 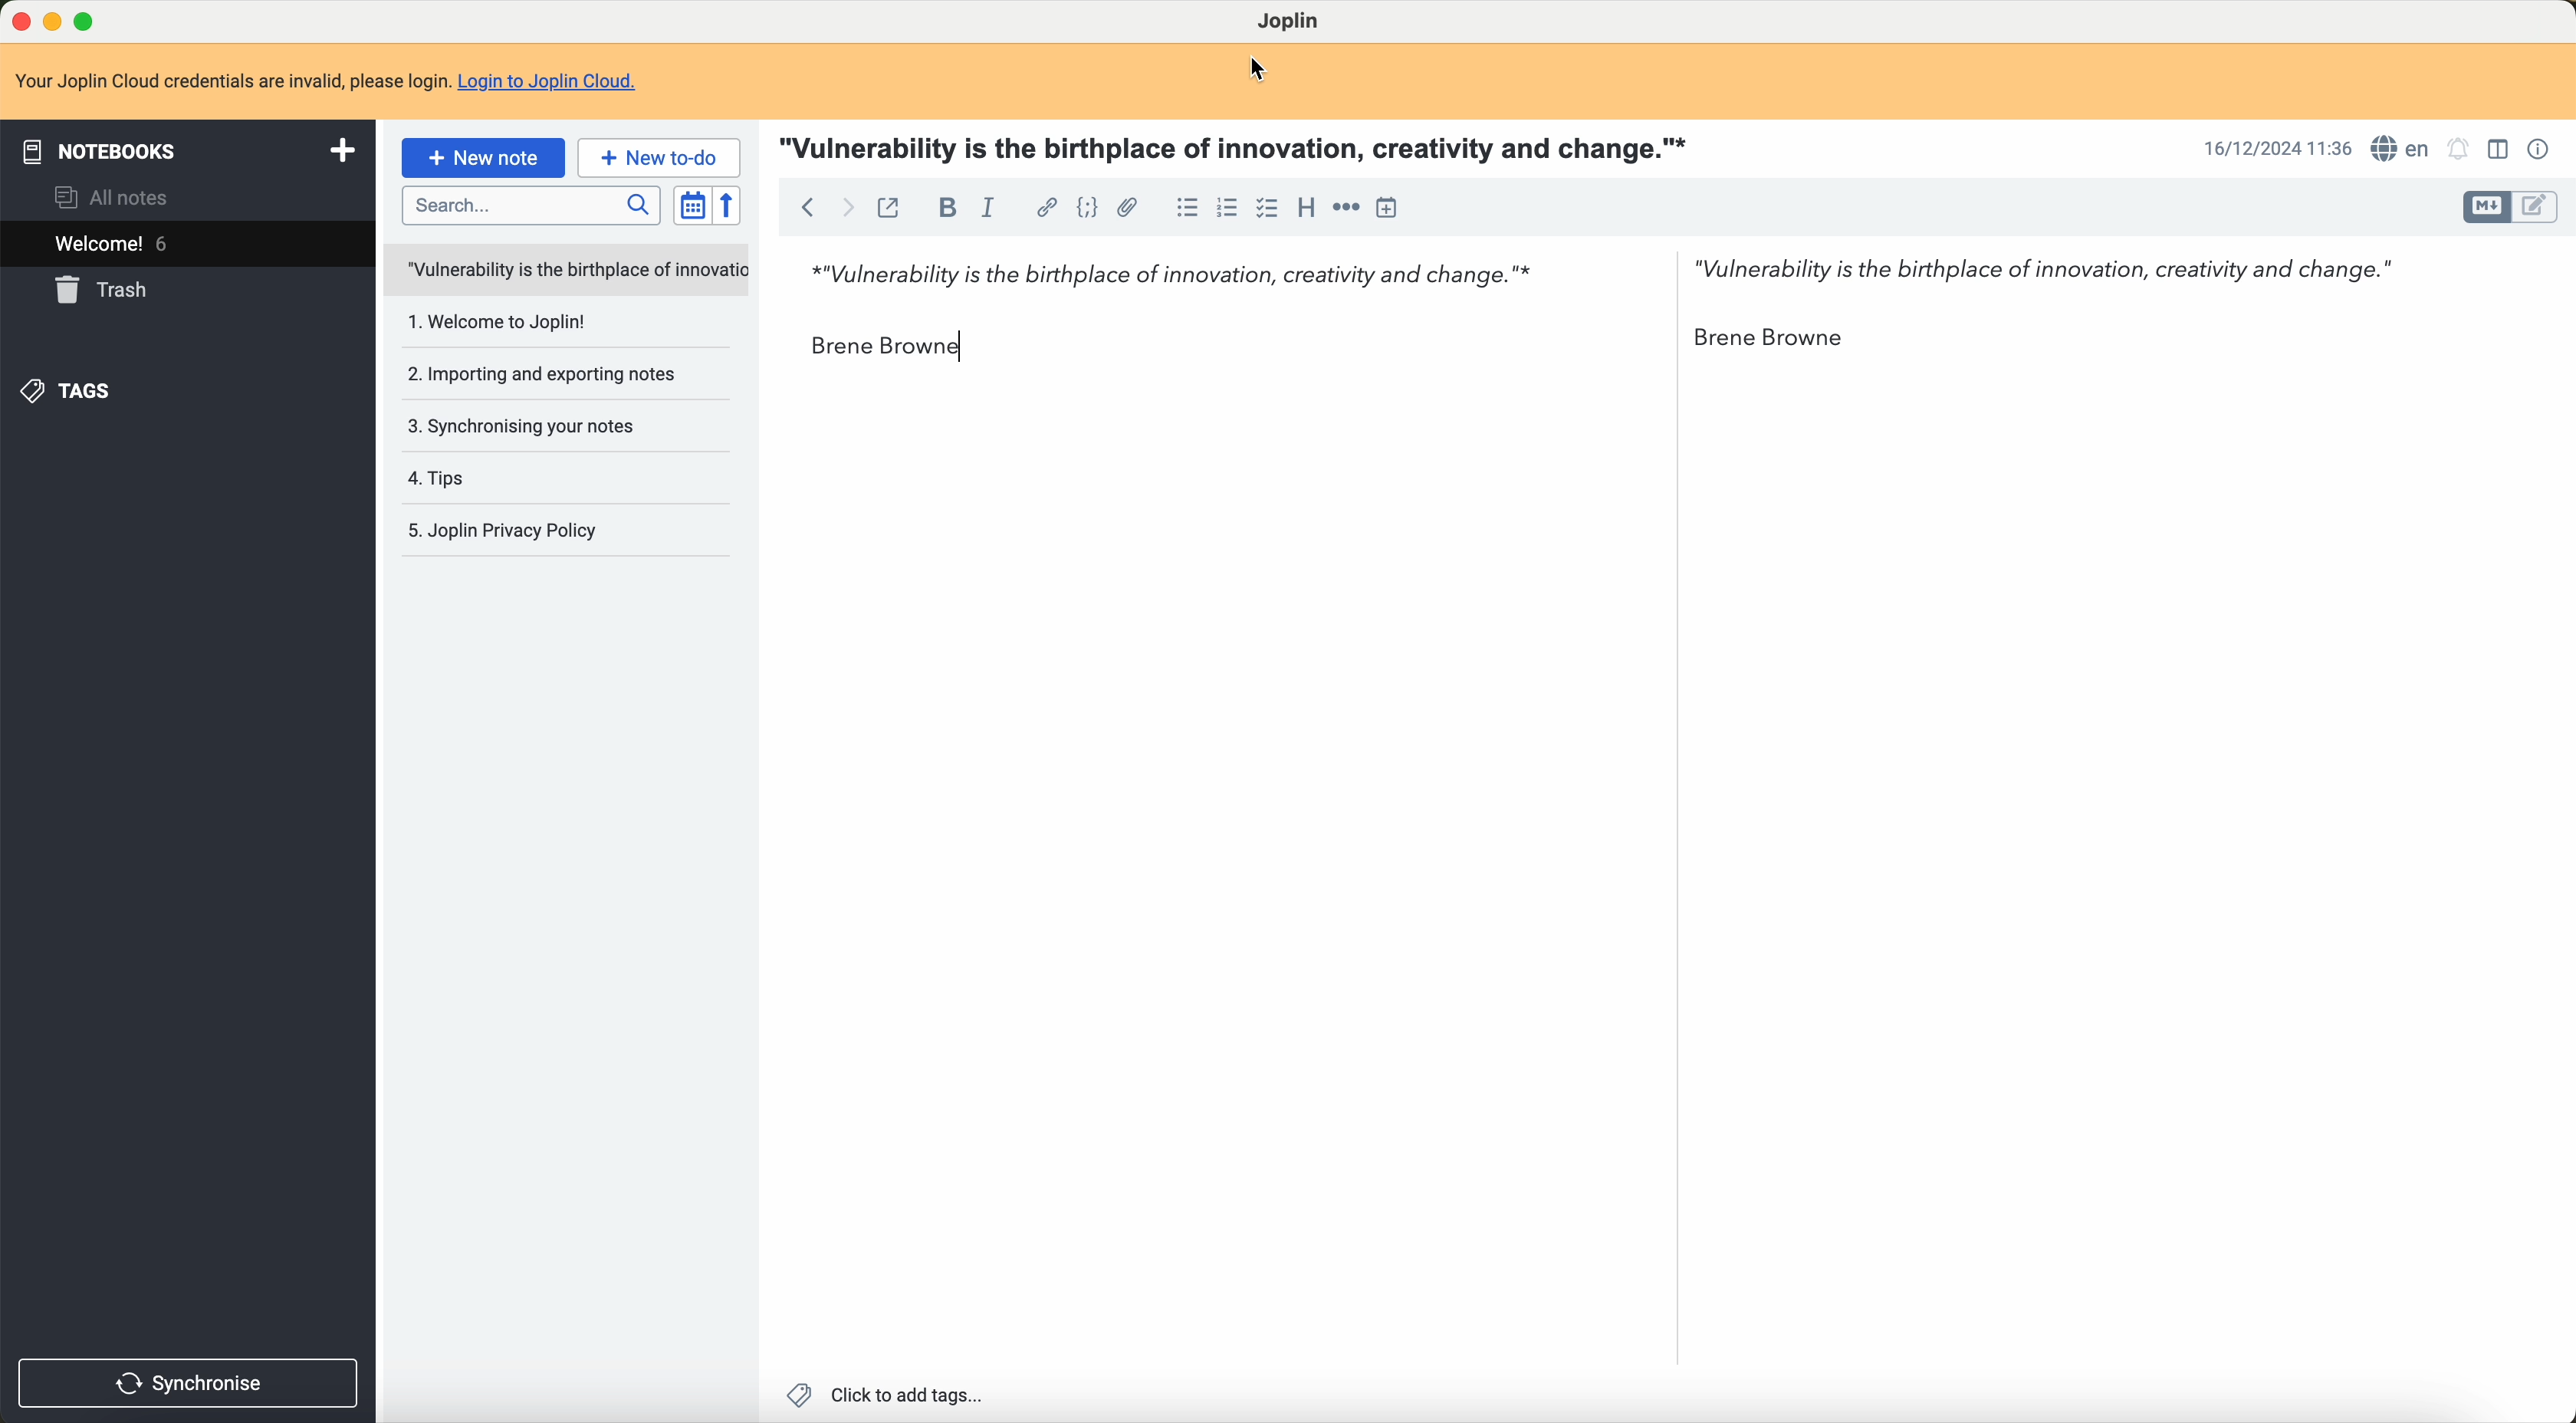 What do you see at coordinates (660, 158) in the screenshot?
I see `new to-do` at bounding box center [660, 158].